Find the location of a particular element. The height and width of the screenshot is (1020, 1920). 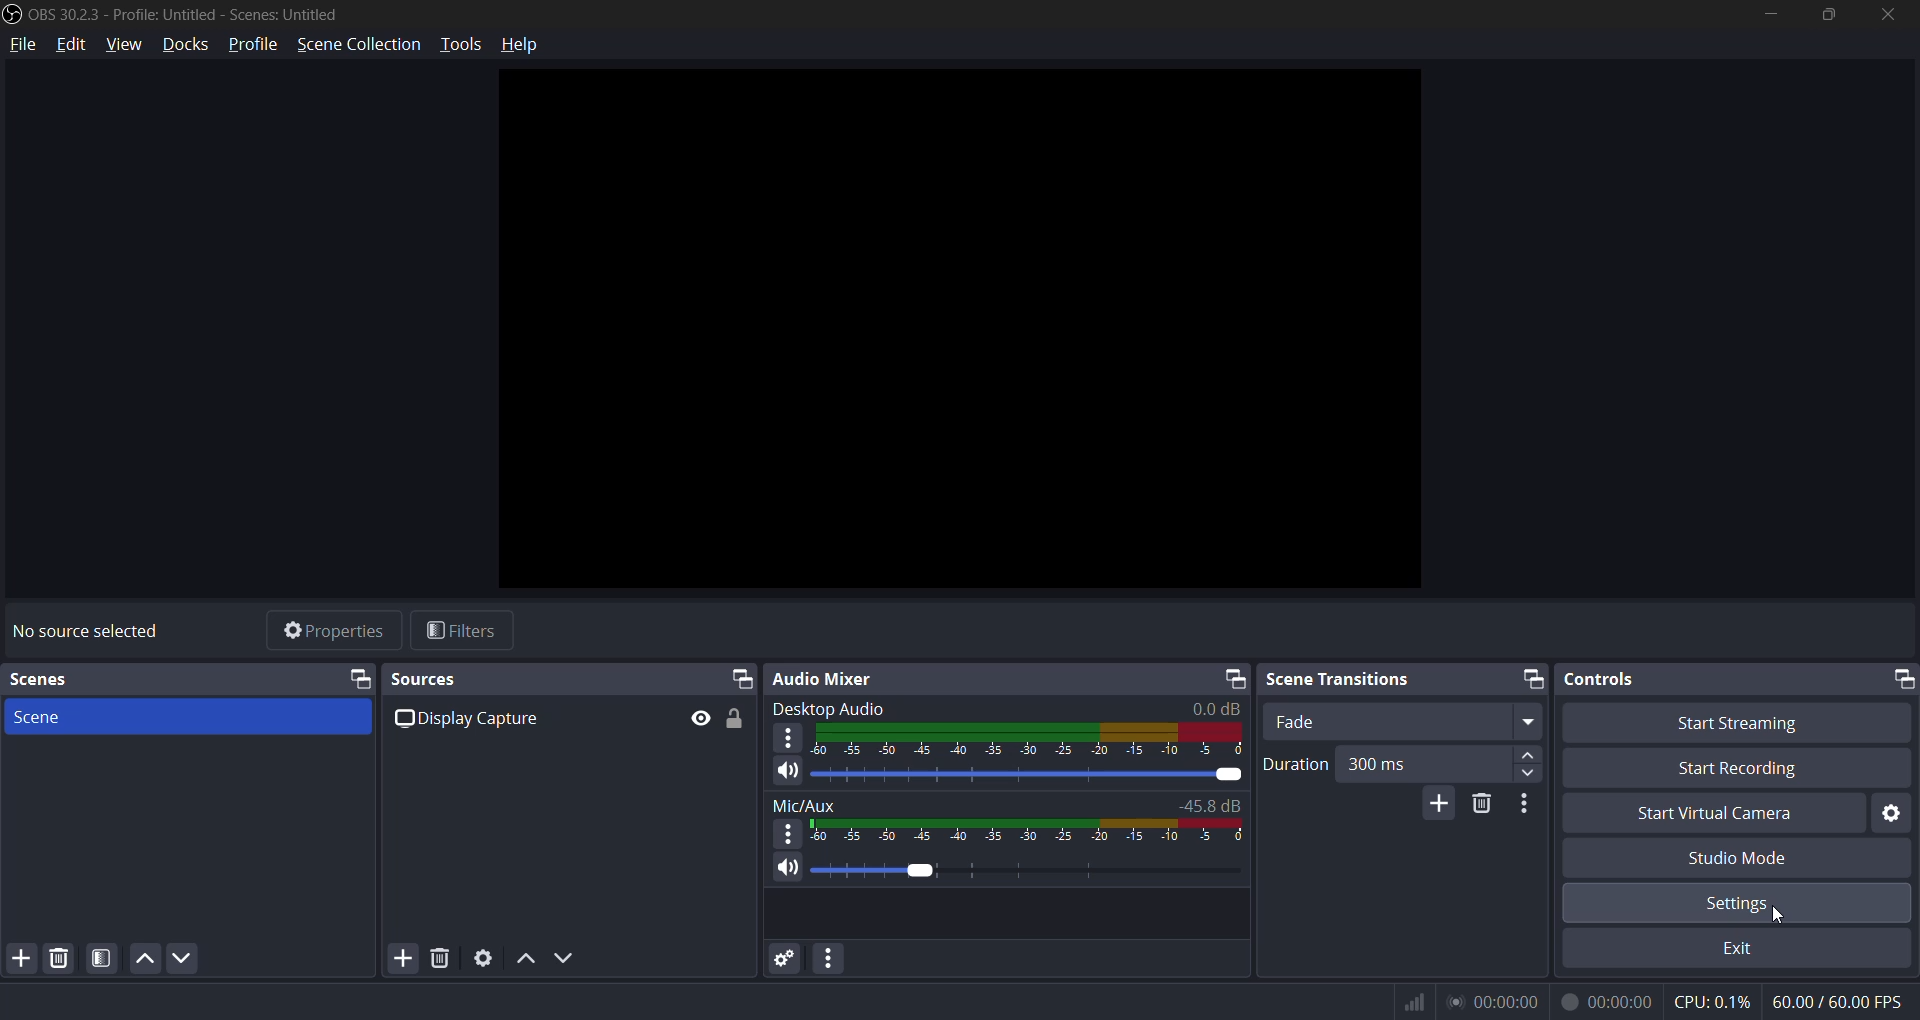

properties is located at coordinates (333, 632).